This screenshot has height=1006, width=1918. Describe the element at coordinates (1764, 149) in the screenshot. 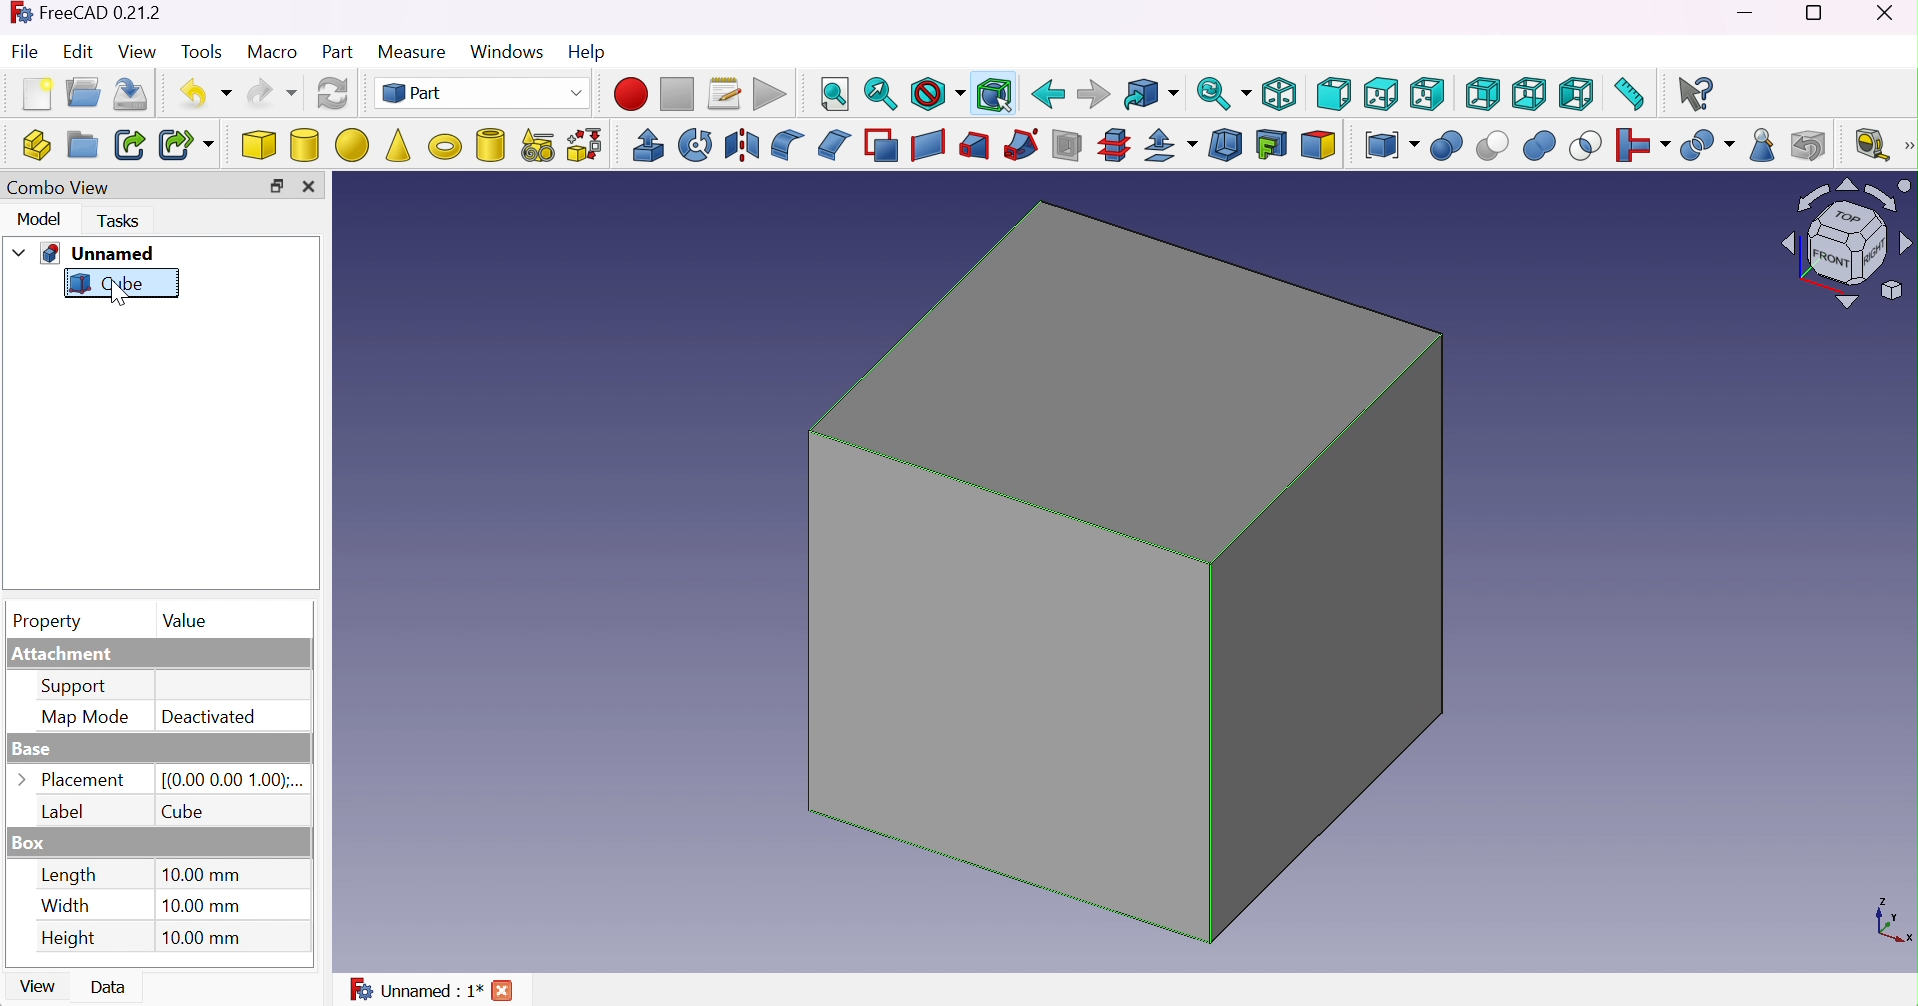

I see `Geometry` at that location.